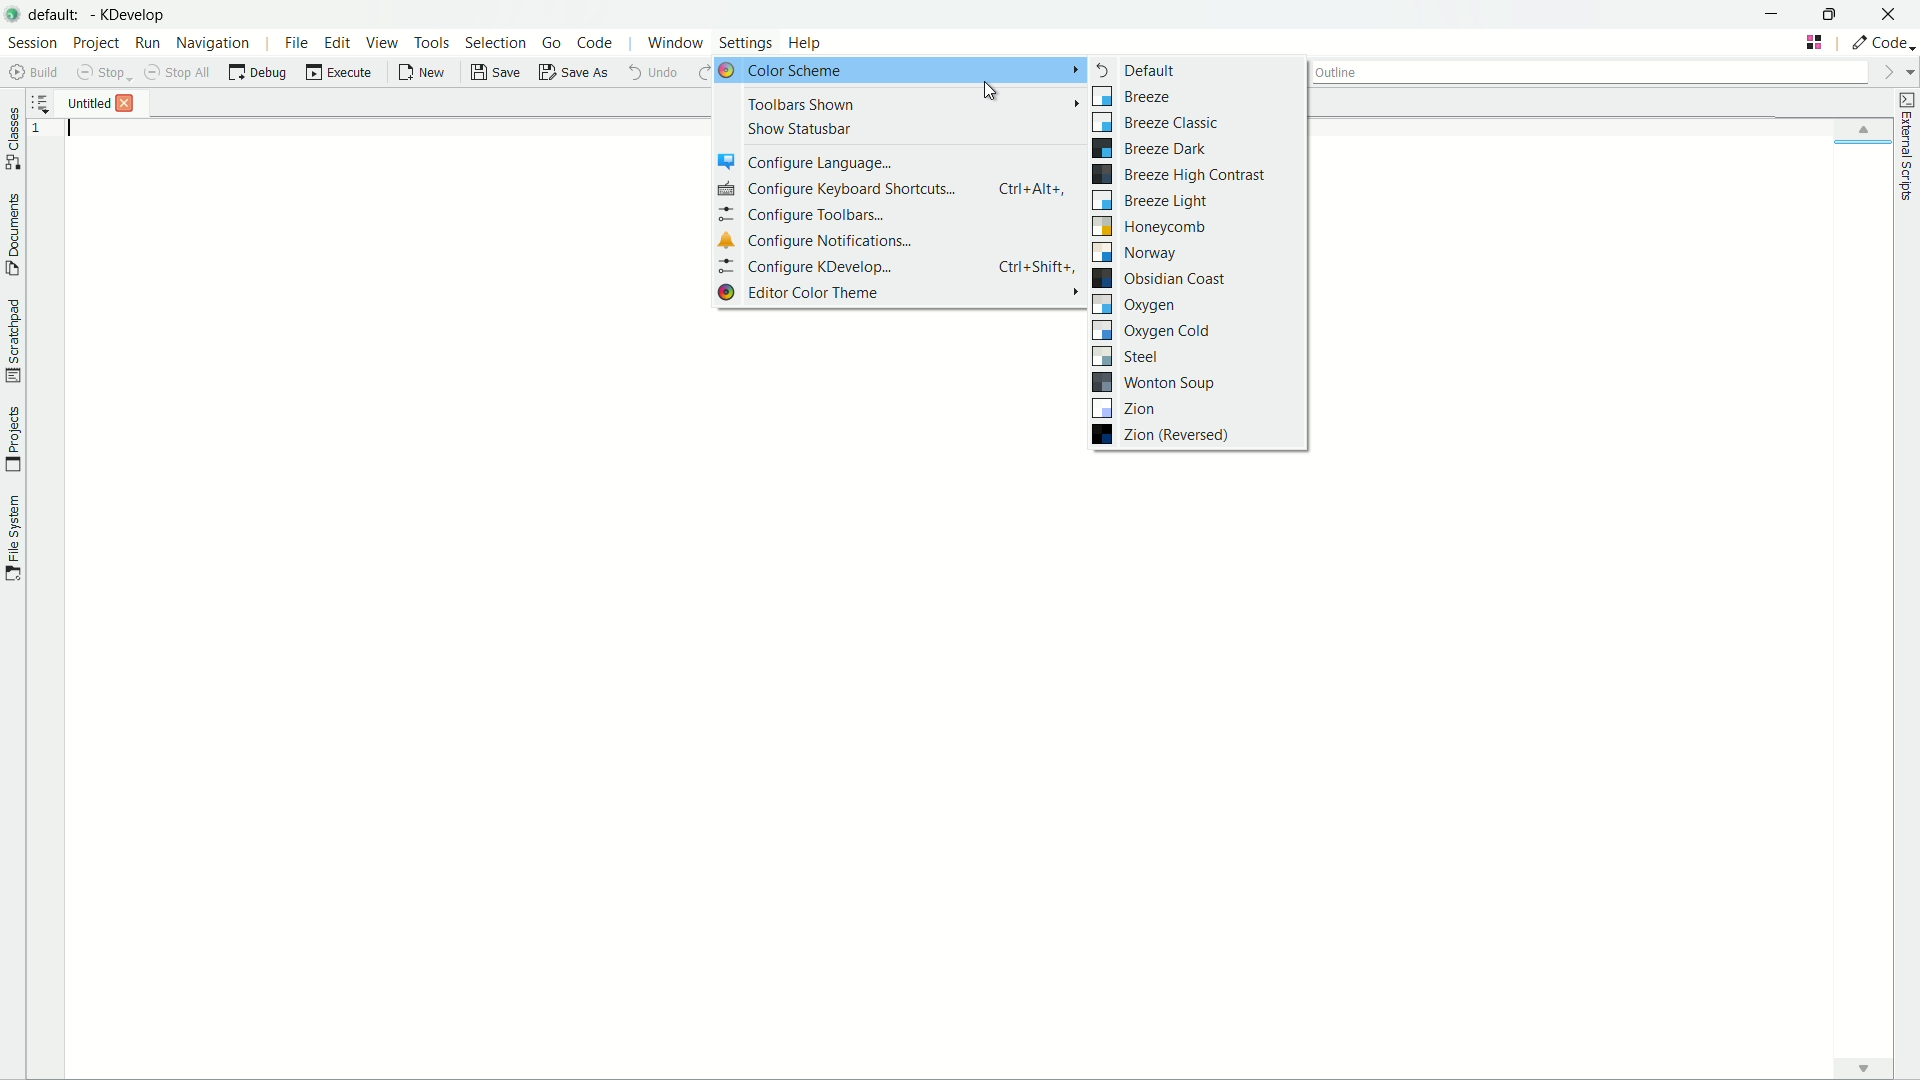  I want to click on tools, so click(433, 43).